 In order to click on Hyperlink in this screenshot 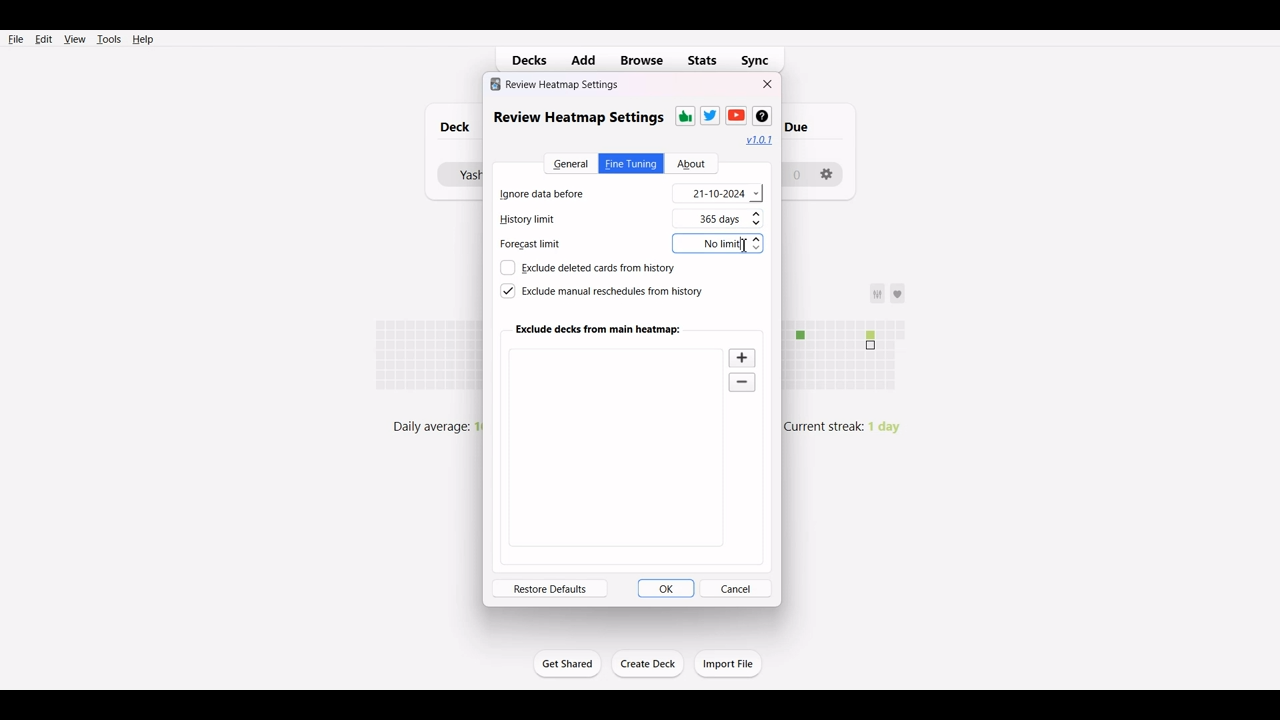, I will do `click(760, 140)`.